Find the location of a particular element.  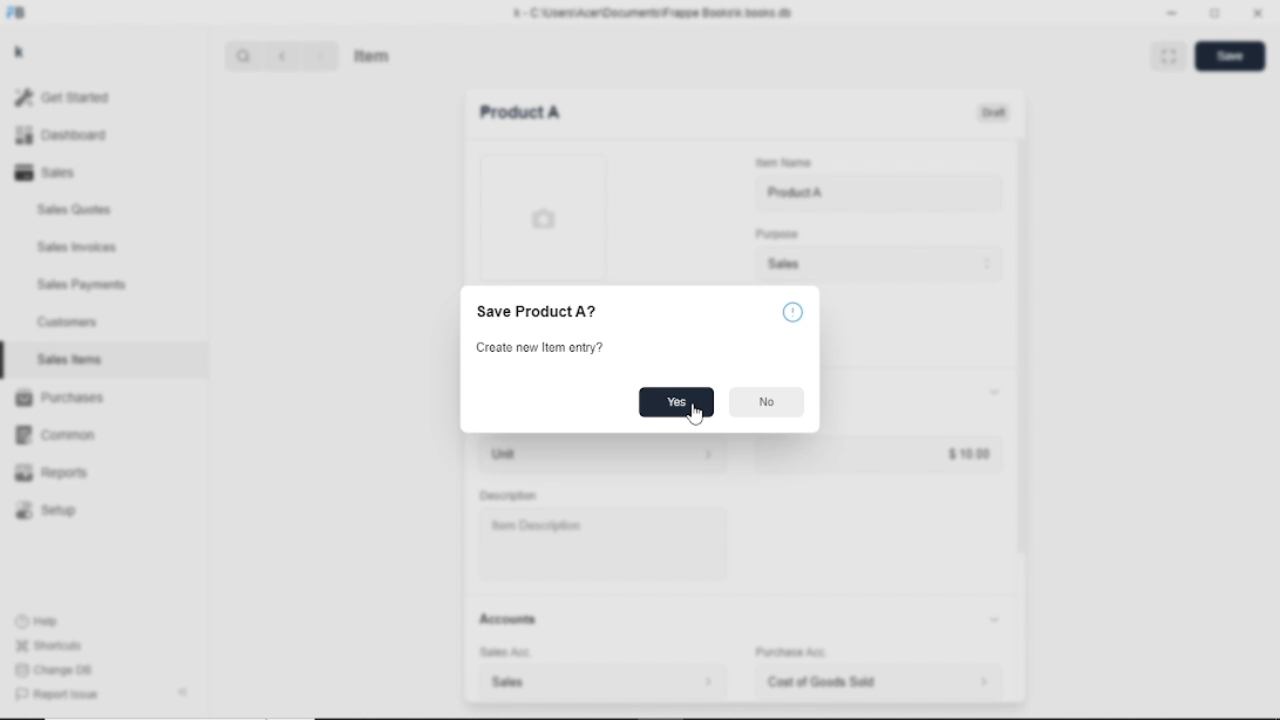

$ 10.00 is located at coordinates (970, 454).